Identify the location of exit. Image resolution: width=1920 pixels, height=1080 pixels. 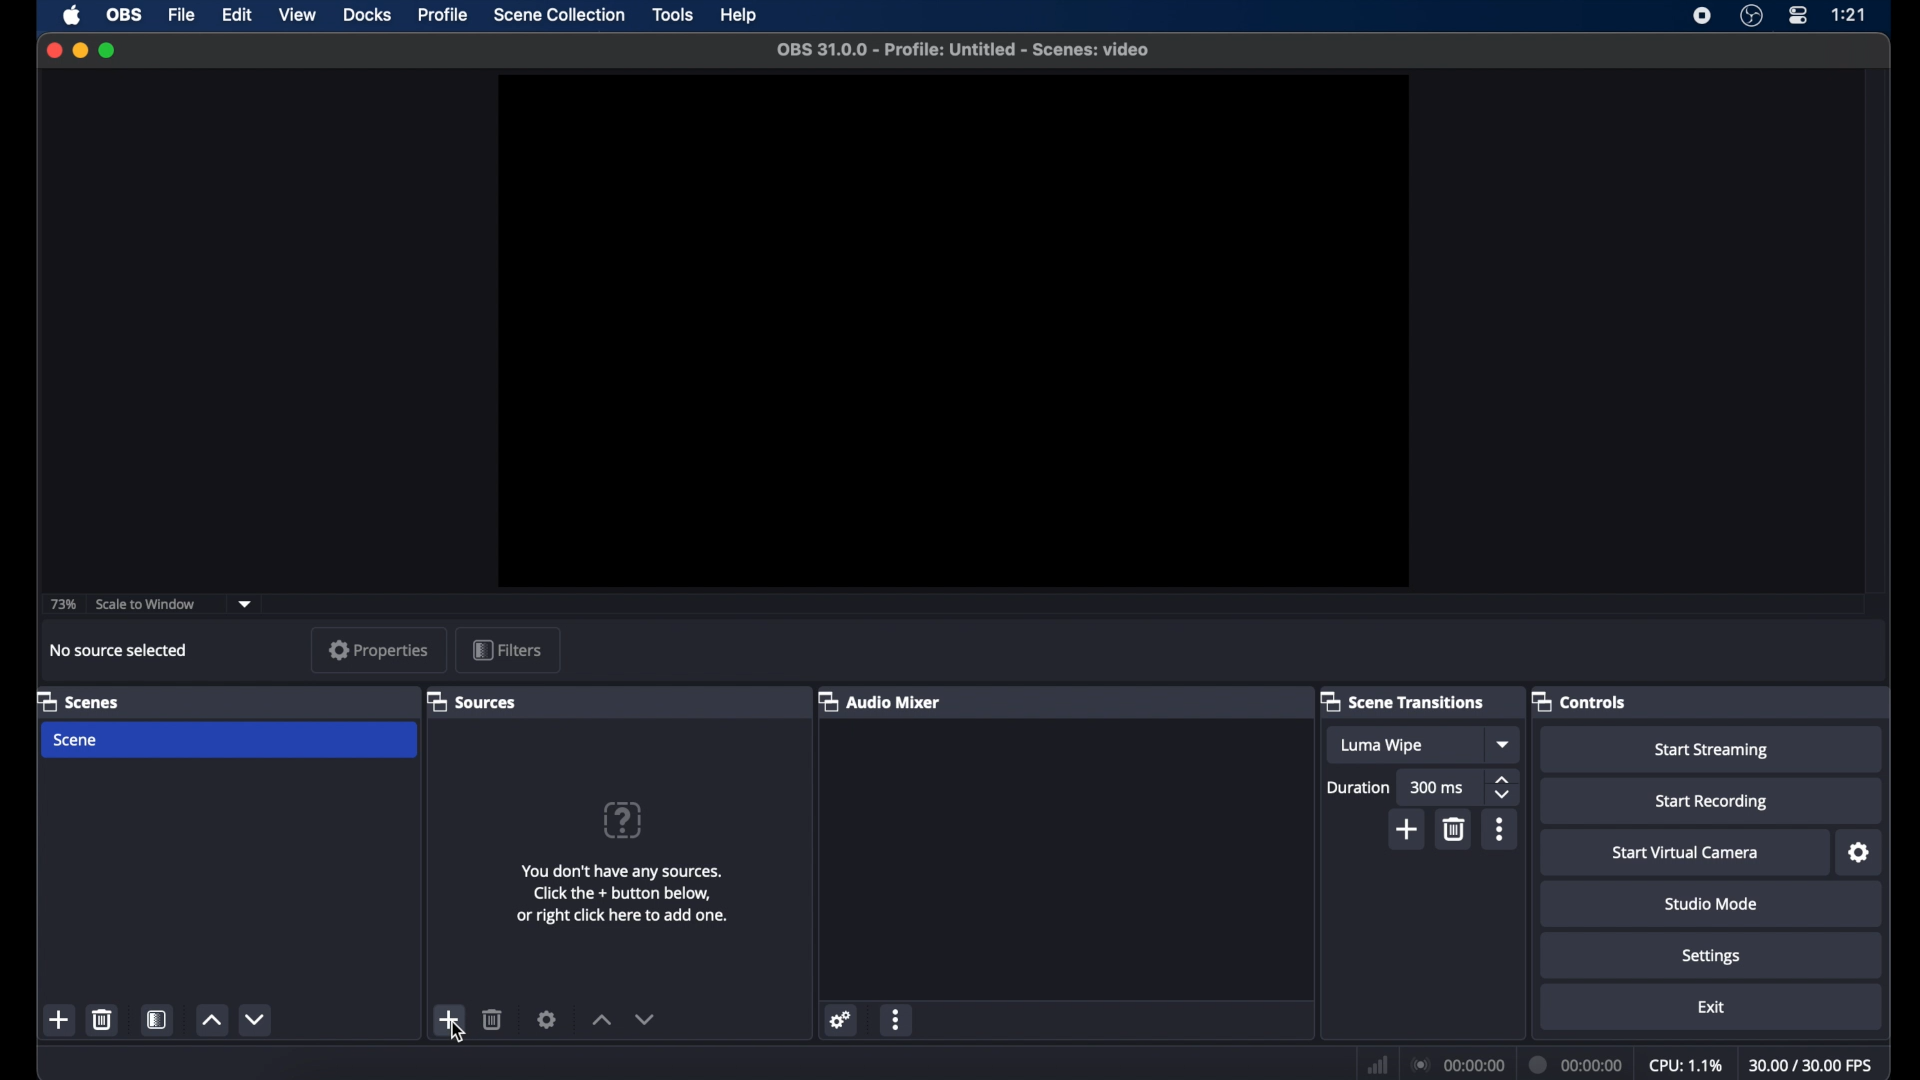
(1712, 1008).